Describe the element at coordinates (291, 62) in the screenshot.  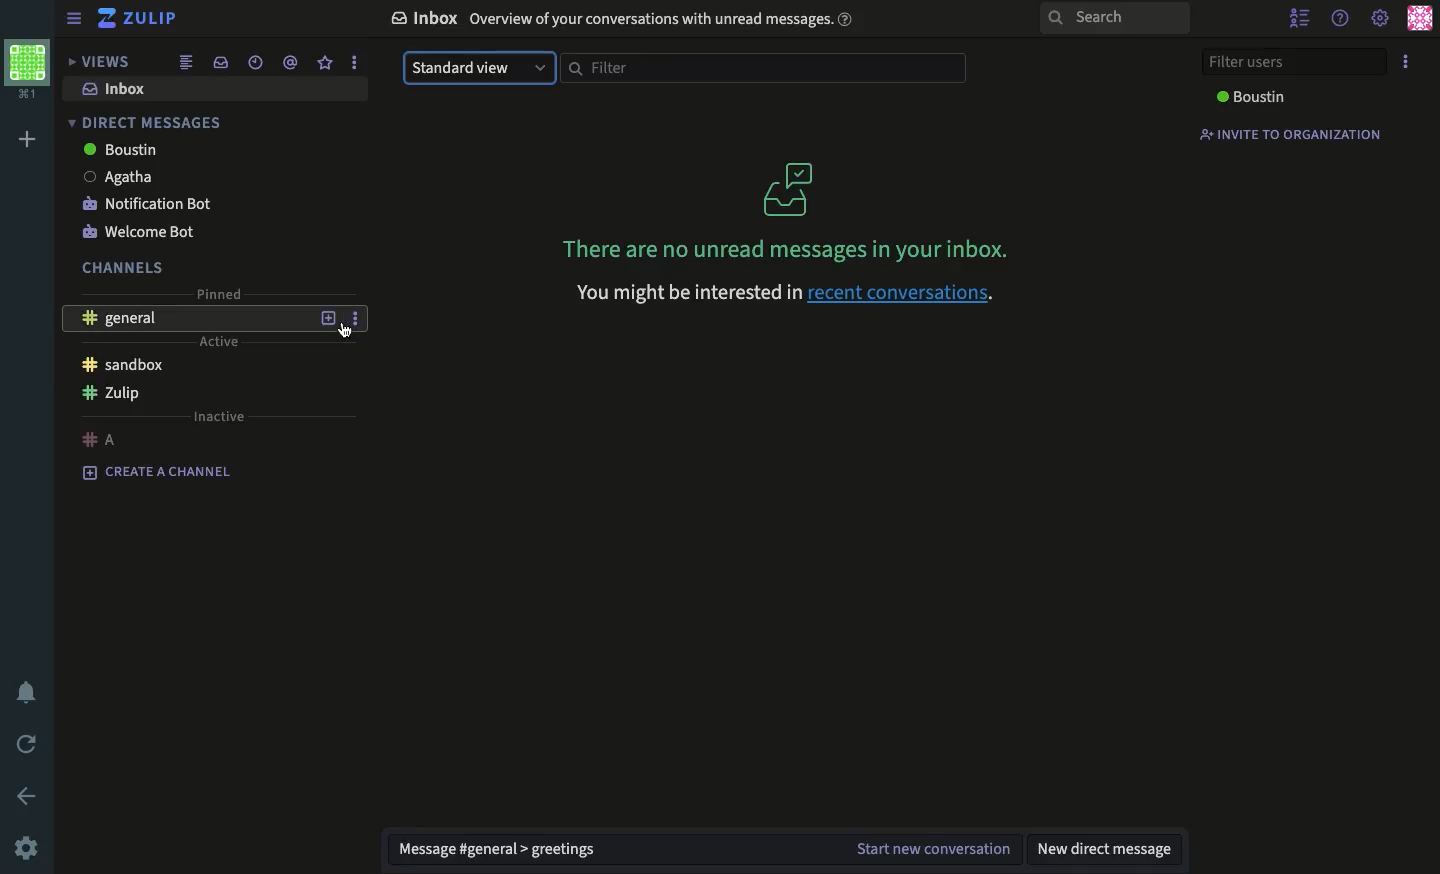
I see `mention` at that location.